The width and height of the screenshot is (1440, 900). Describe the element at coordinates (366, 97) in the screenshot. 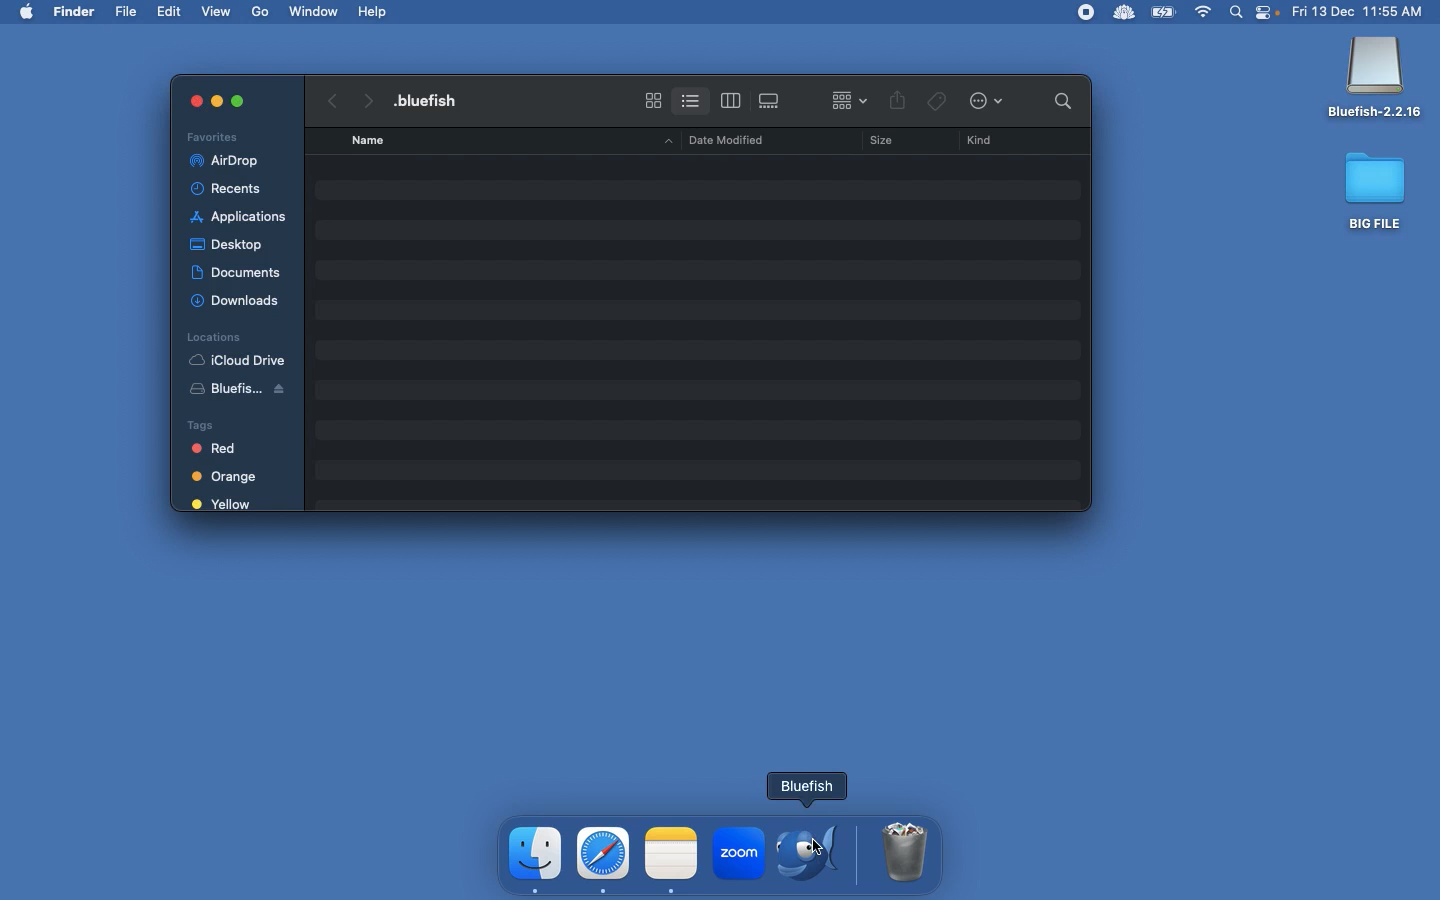

I see `go forward` at that location.